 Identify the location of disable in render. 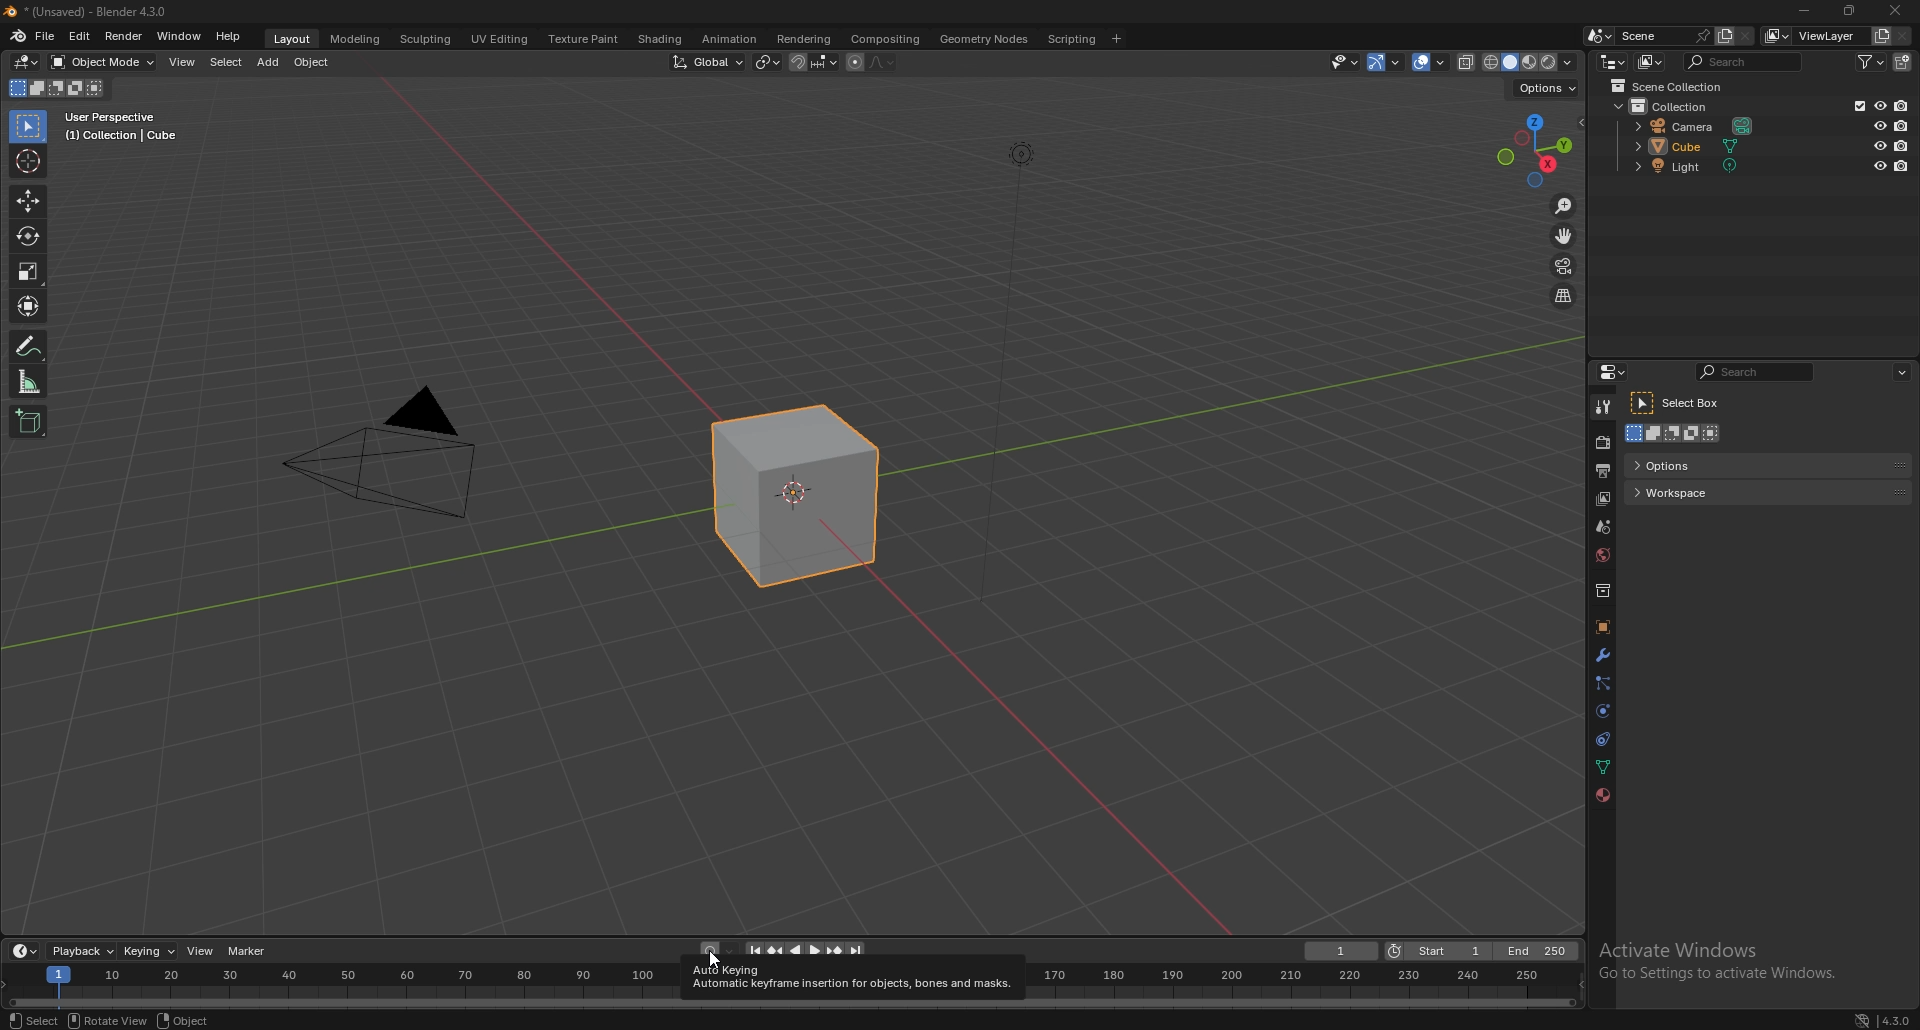
(1903, 165).